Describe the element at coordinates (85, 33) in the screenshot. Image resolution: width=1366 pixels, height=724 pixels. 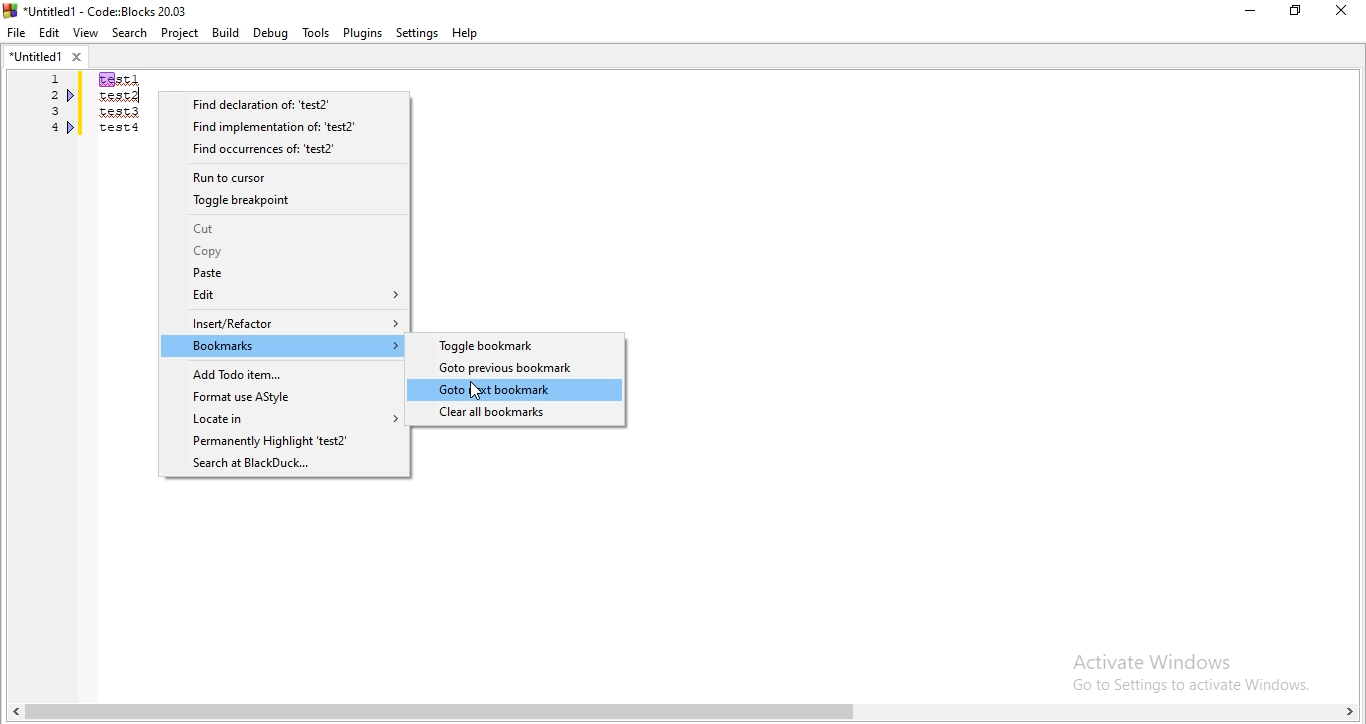
I see `View ` at that location.